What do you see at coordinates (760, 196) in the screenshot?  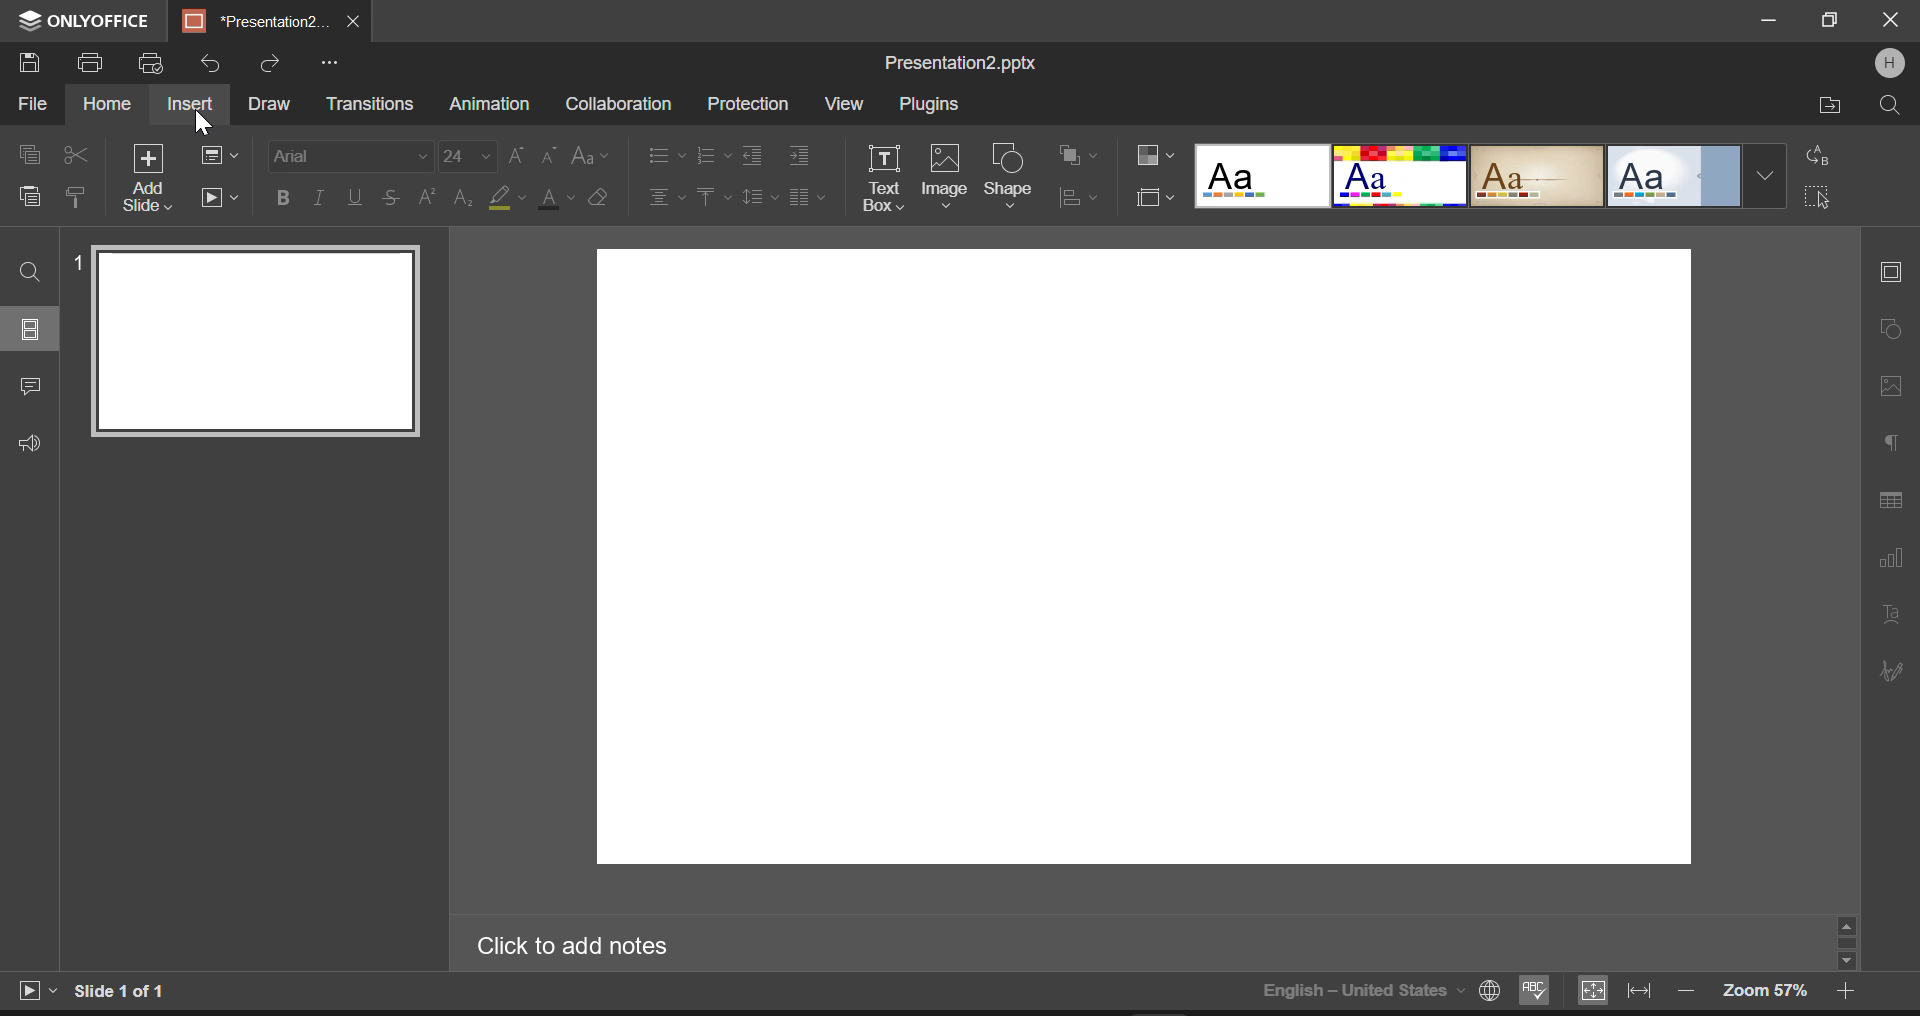 I see `Line Spacing` at bounding box center [760, 196].